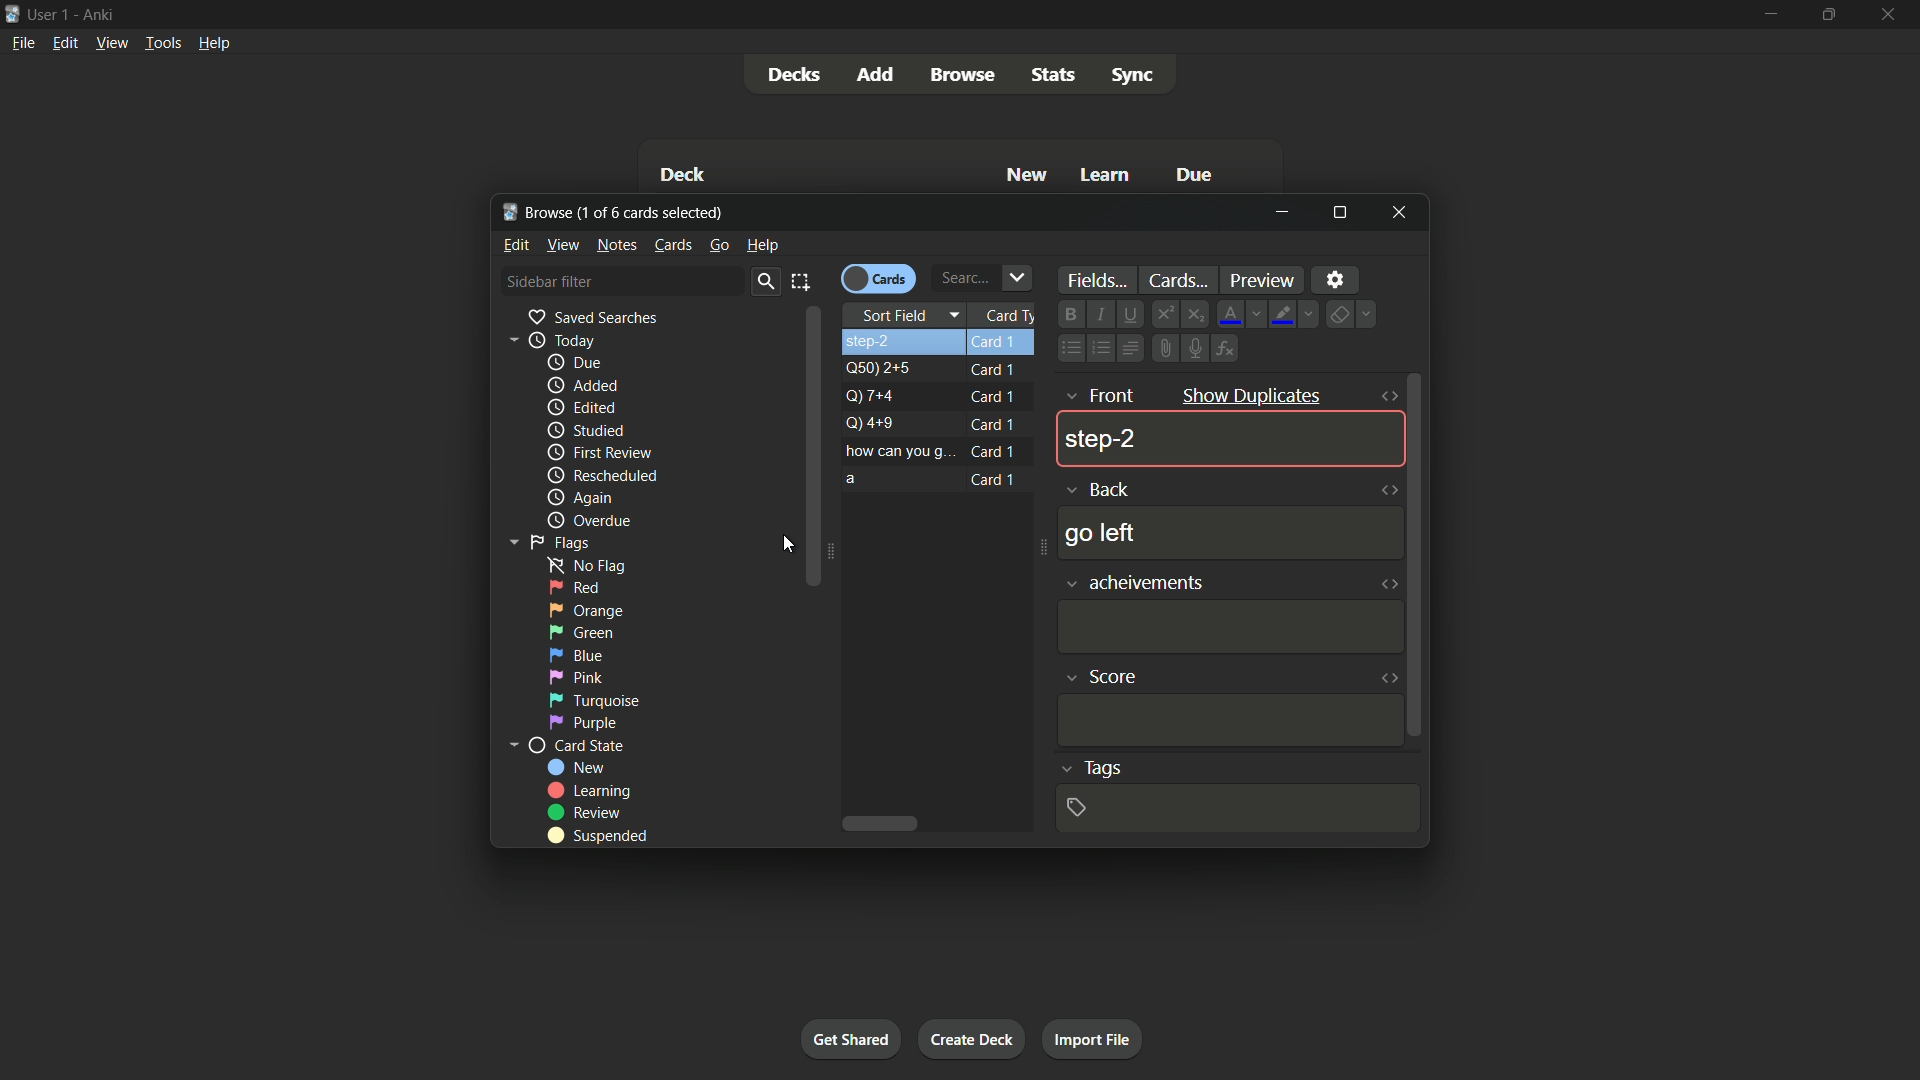  Describe the element at coordinates (1028, 176) in the screenshot. I see `New` at that location.